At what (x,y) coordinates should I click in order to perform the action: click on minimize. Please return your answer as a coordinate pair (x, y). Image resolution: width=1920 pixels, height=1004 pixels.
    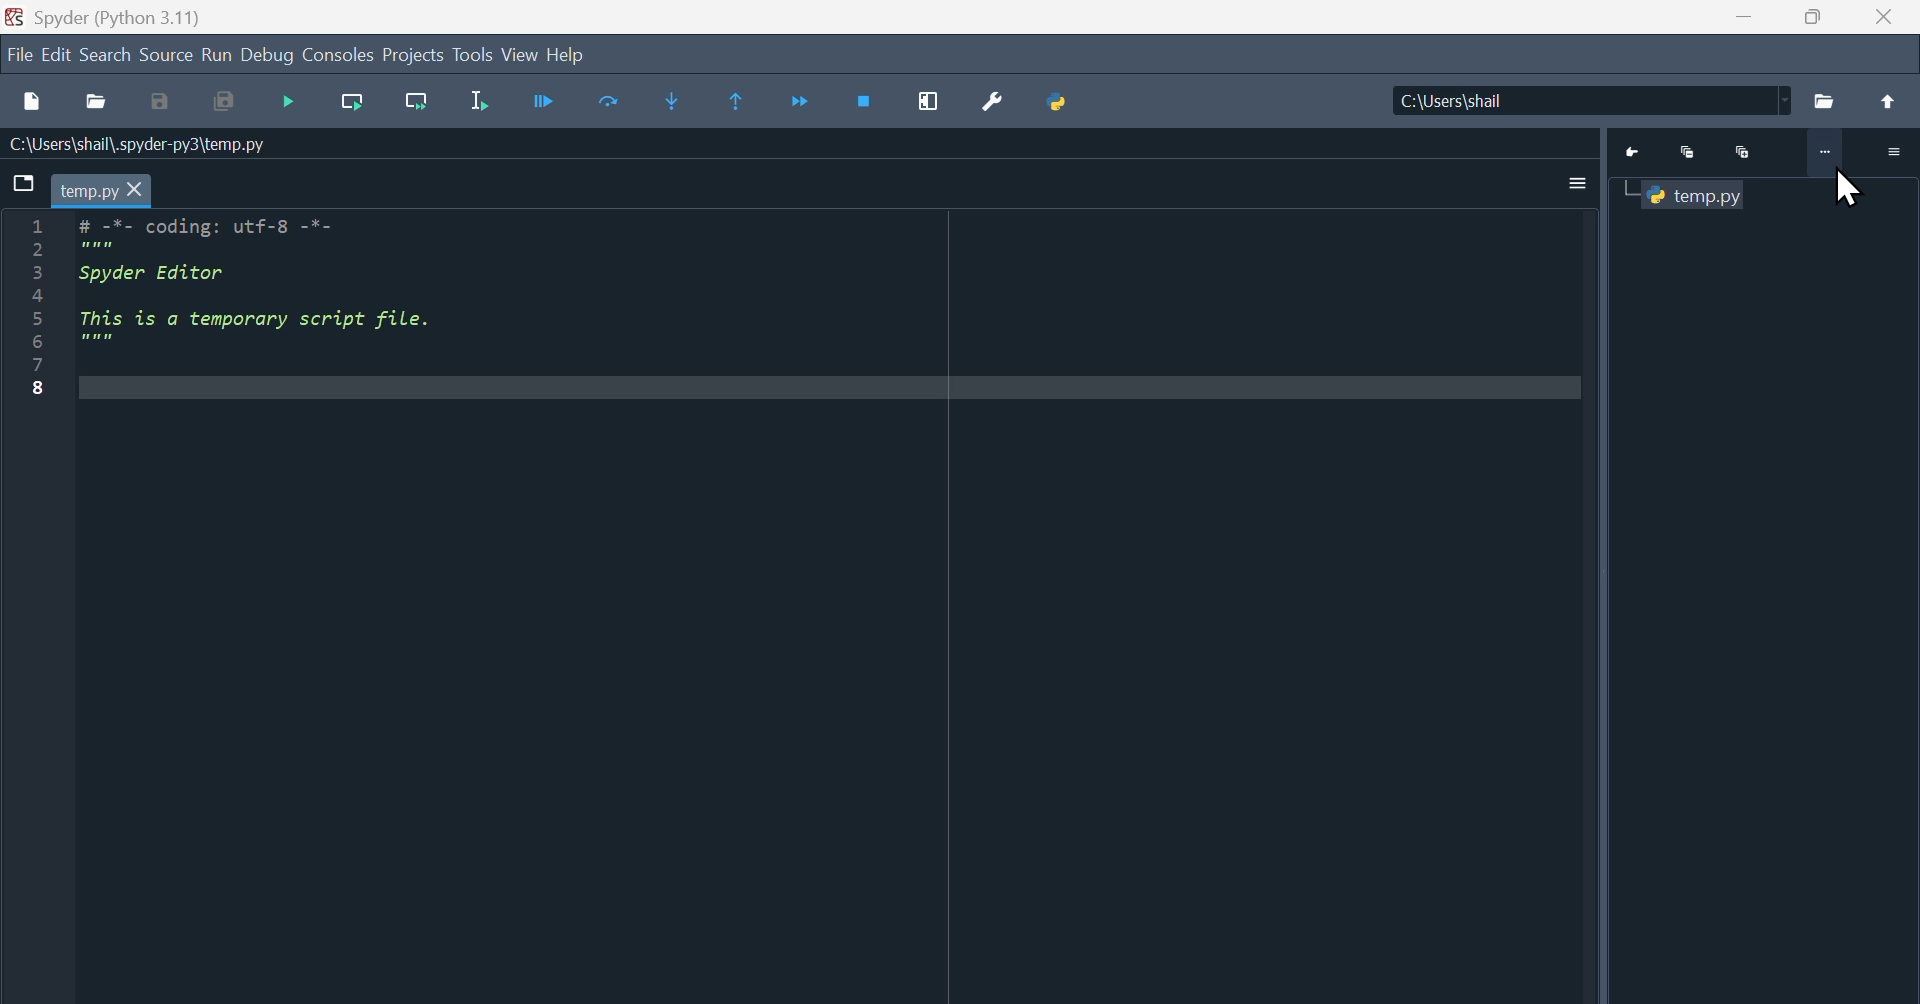
    Looking at the image, I should click on (1743, 17).